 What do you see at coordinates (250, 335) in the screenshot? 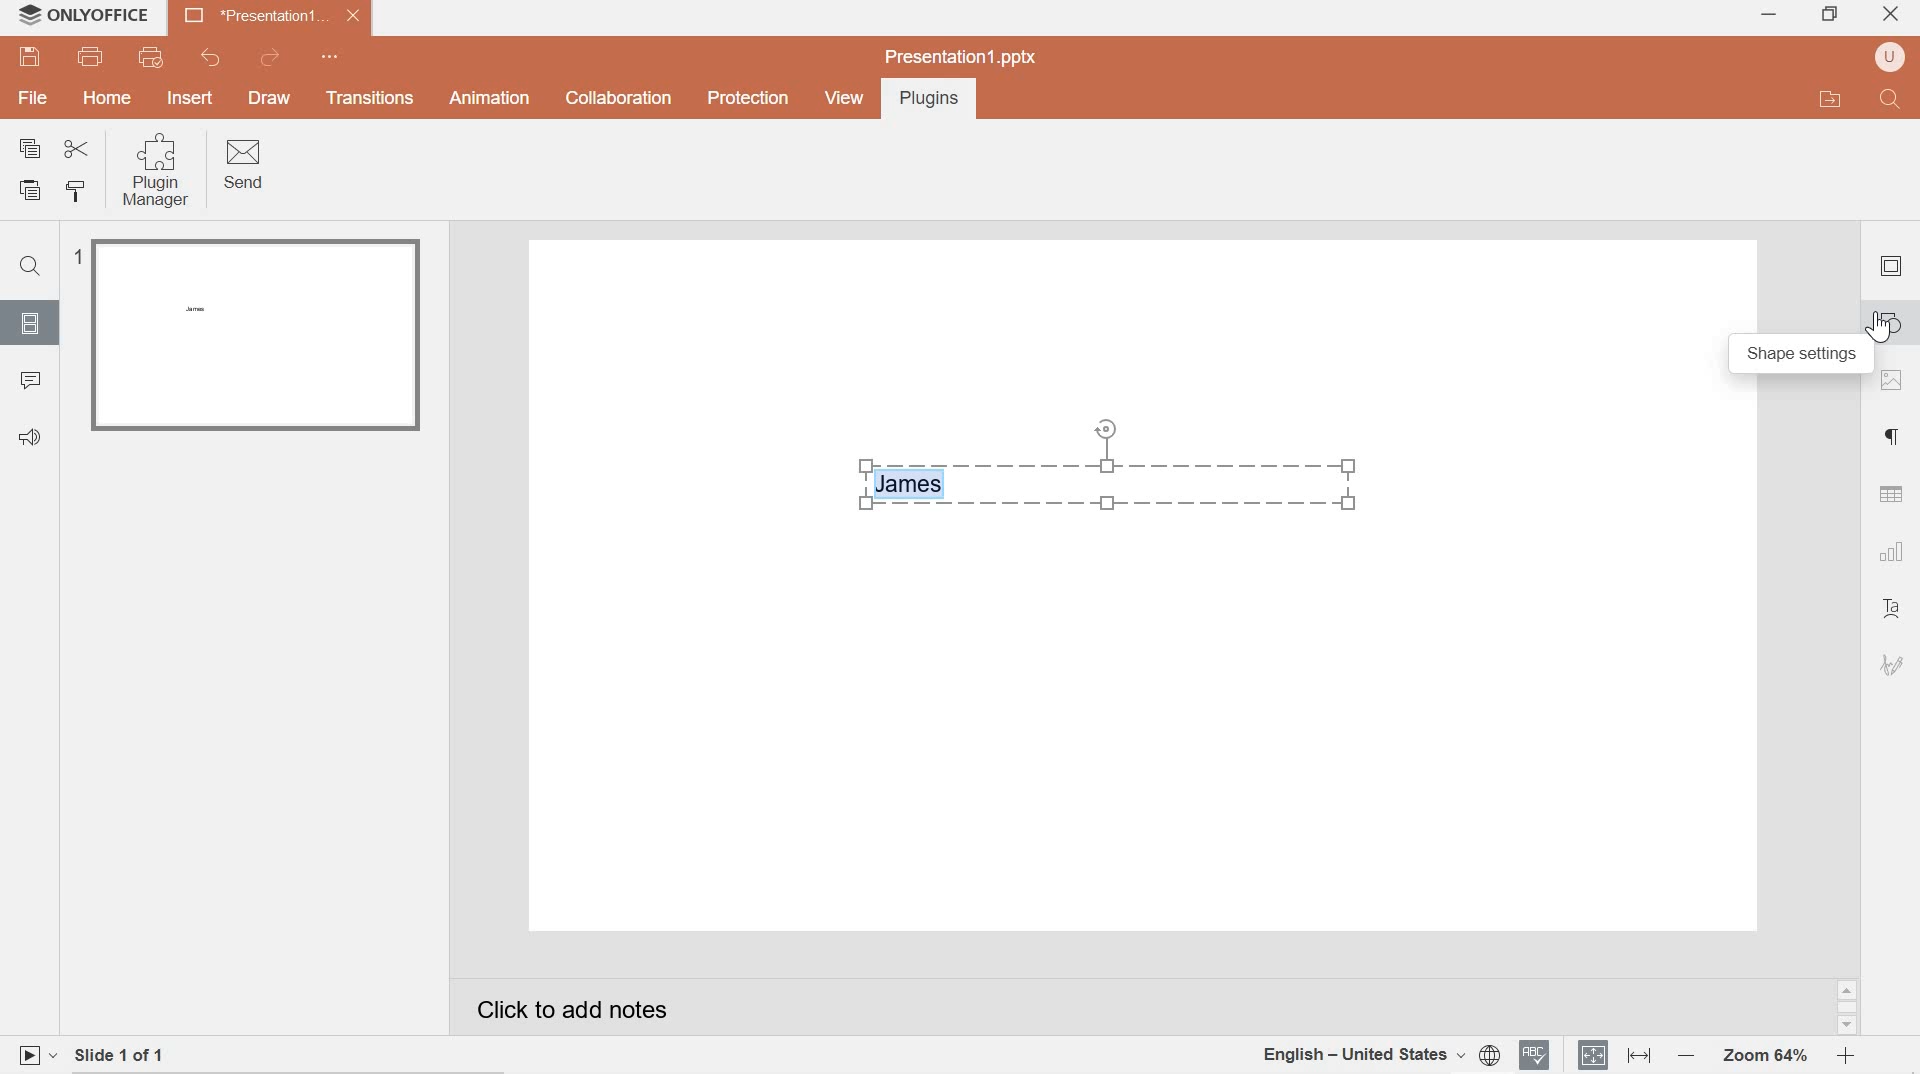
I see `slide 1` at bounding box center [250, 335].